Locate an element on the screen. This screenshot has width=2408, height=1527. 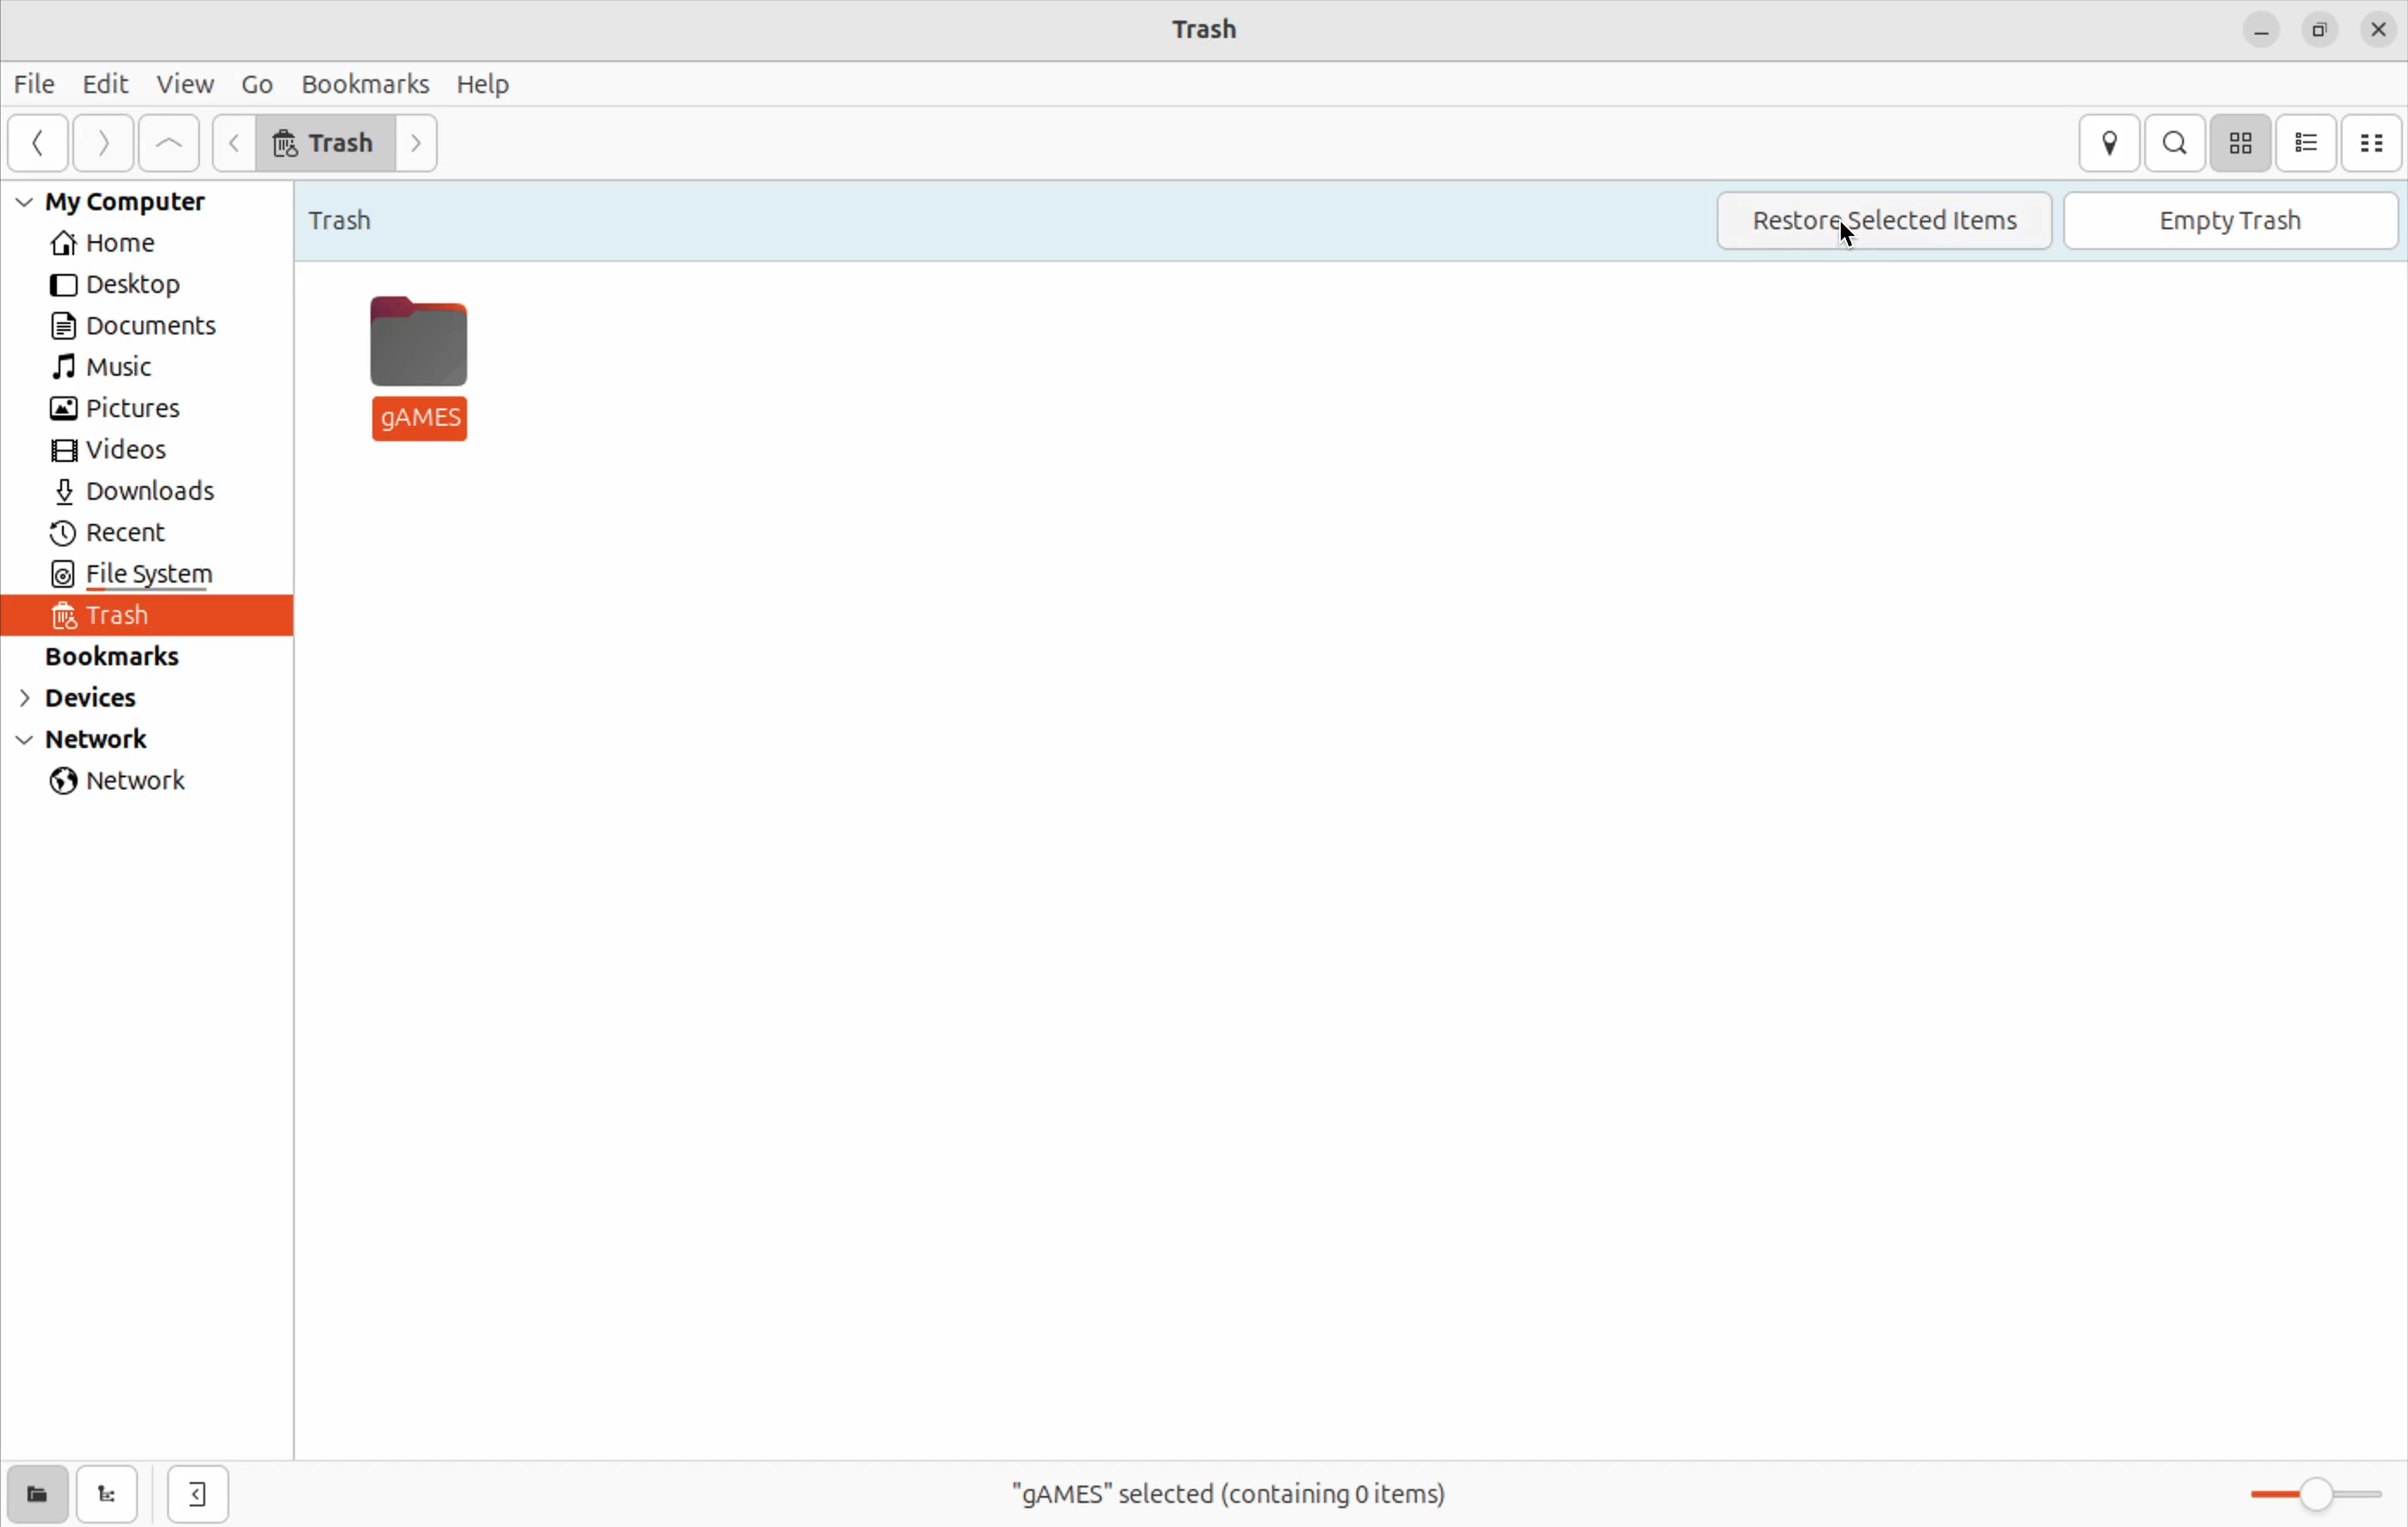
search is located at coordinates (2175, 143).